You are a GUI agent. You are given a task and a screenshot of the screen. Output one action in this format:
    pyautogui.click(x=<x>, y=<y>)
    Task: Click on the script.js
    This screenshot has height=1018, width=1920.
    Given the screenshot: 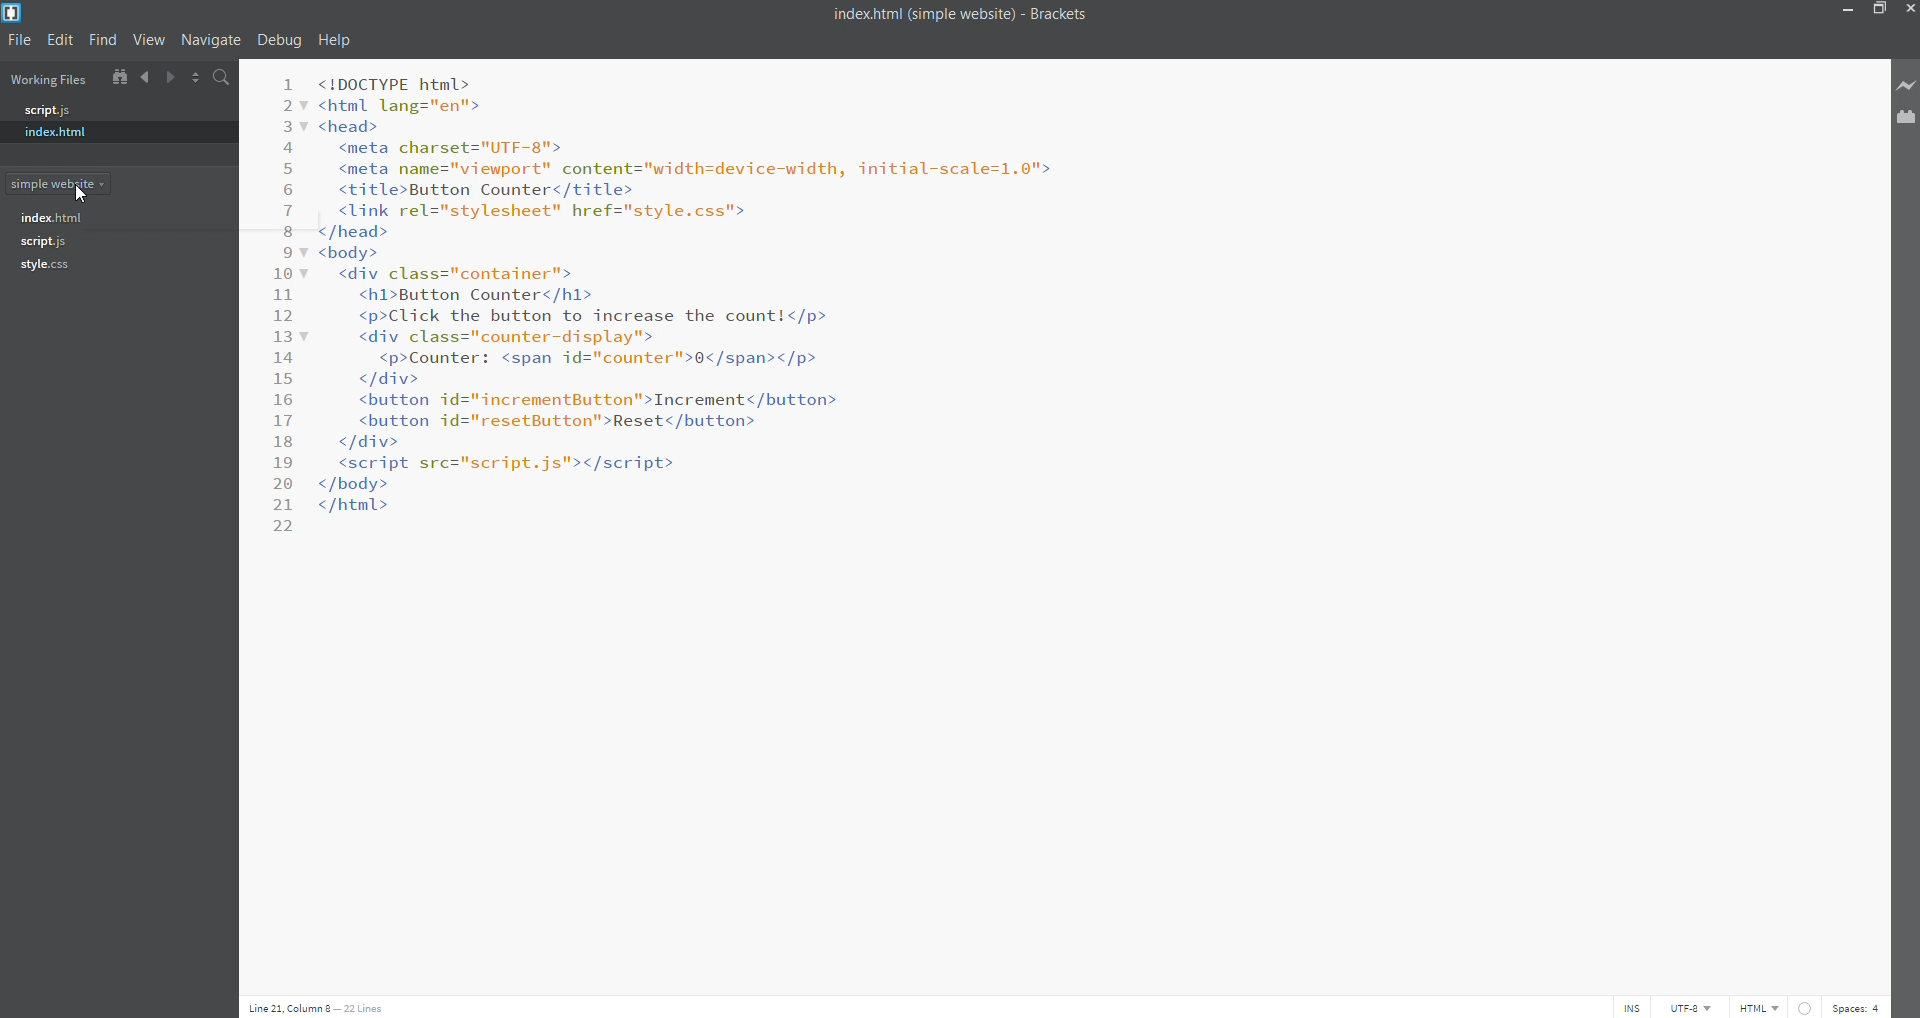 What is the action you would take?
    pyautogui.click(x=107, y=109)
    